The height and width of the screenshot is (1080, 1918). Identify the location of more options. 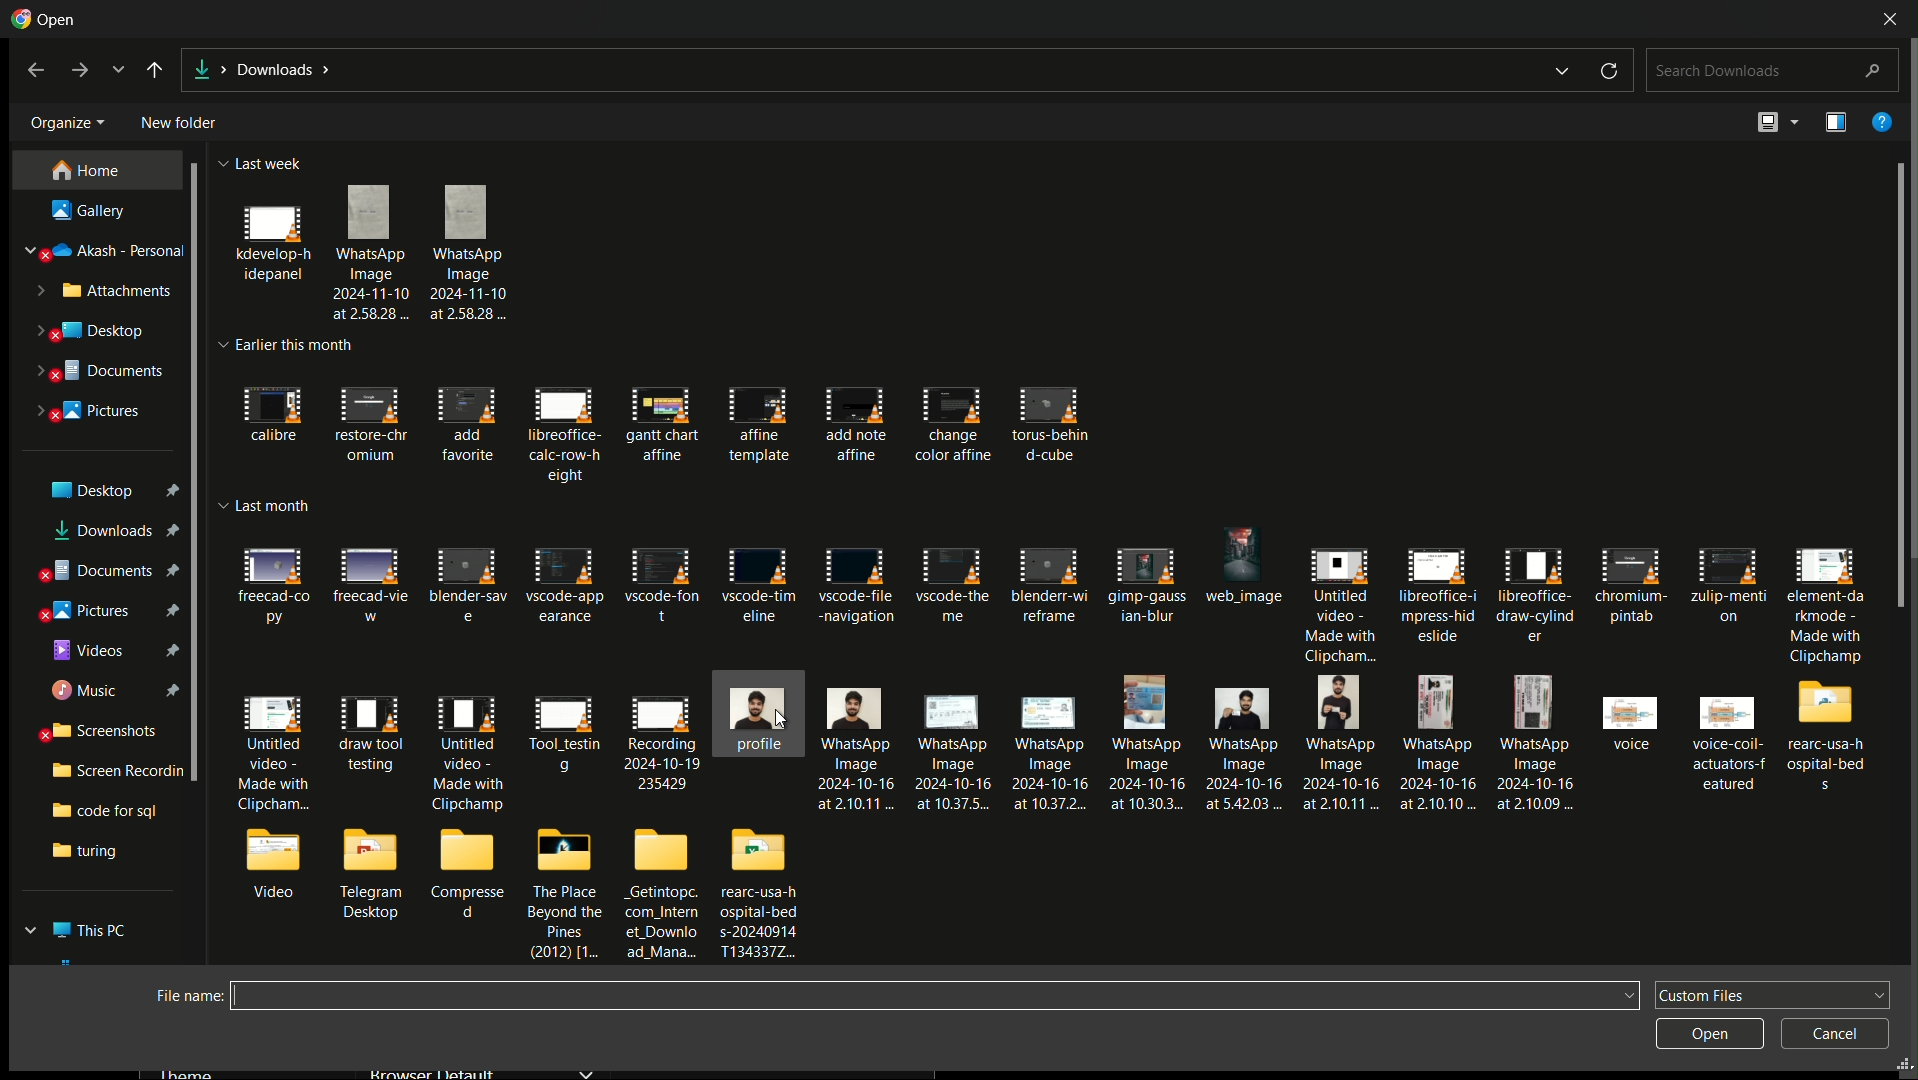
(1796, 122).